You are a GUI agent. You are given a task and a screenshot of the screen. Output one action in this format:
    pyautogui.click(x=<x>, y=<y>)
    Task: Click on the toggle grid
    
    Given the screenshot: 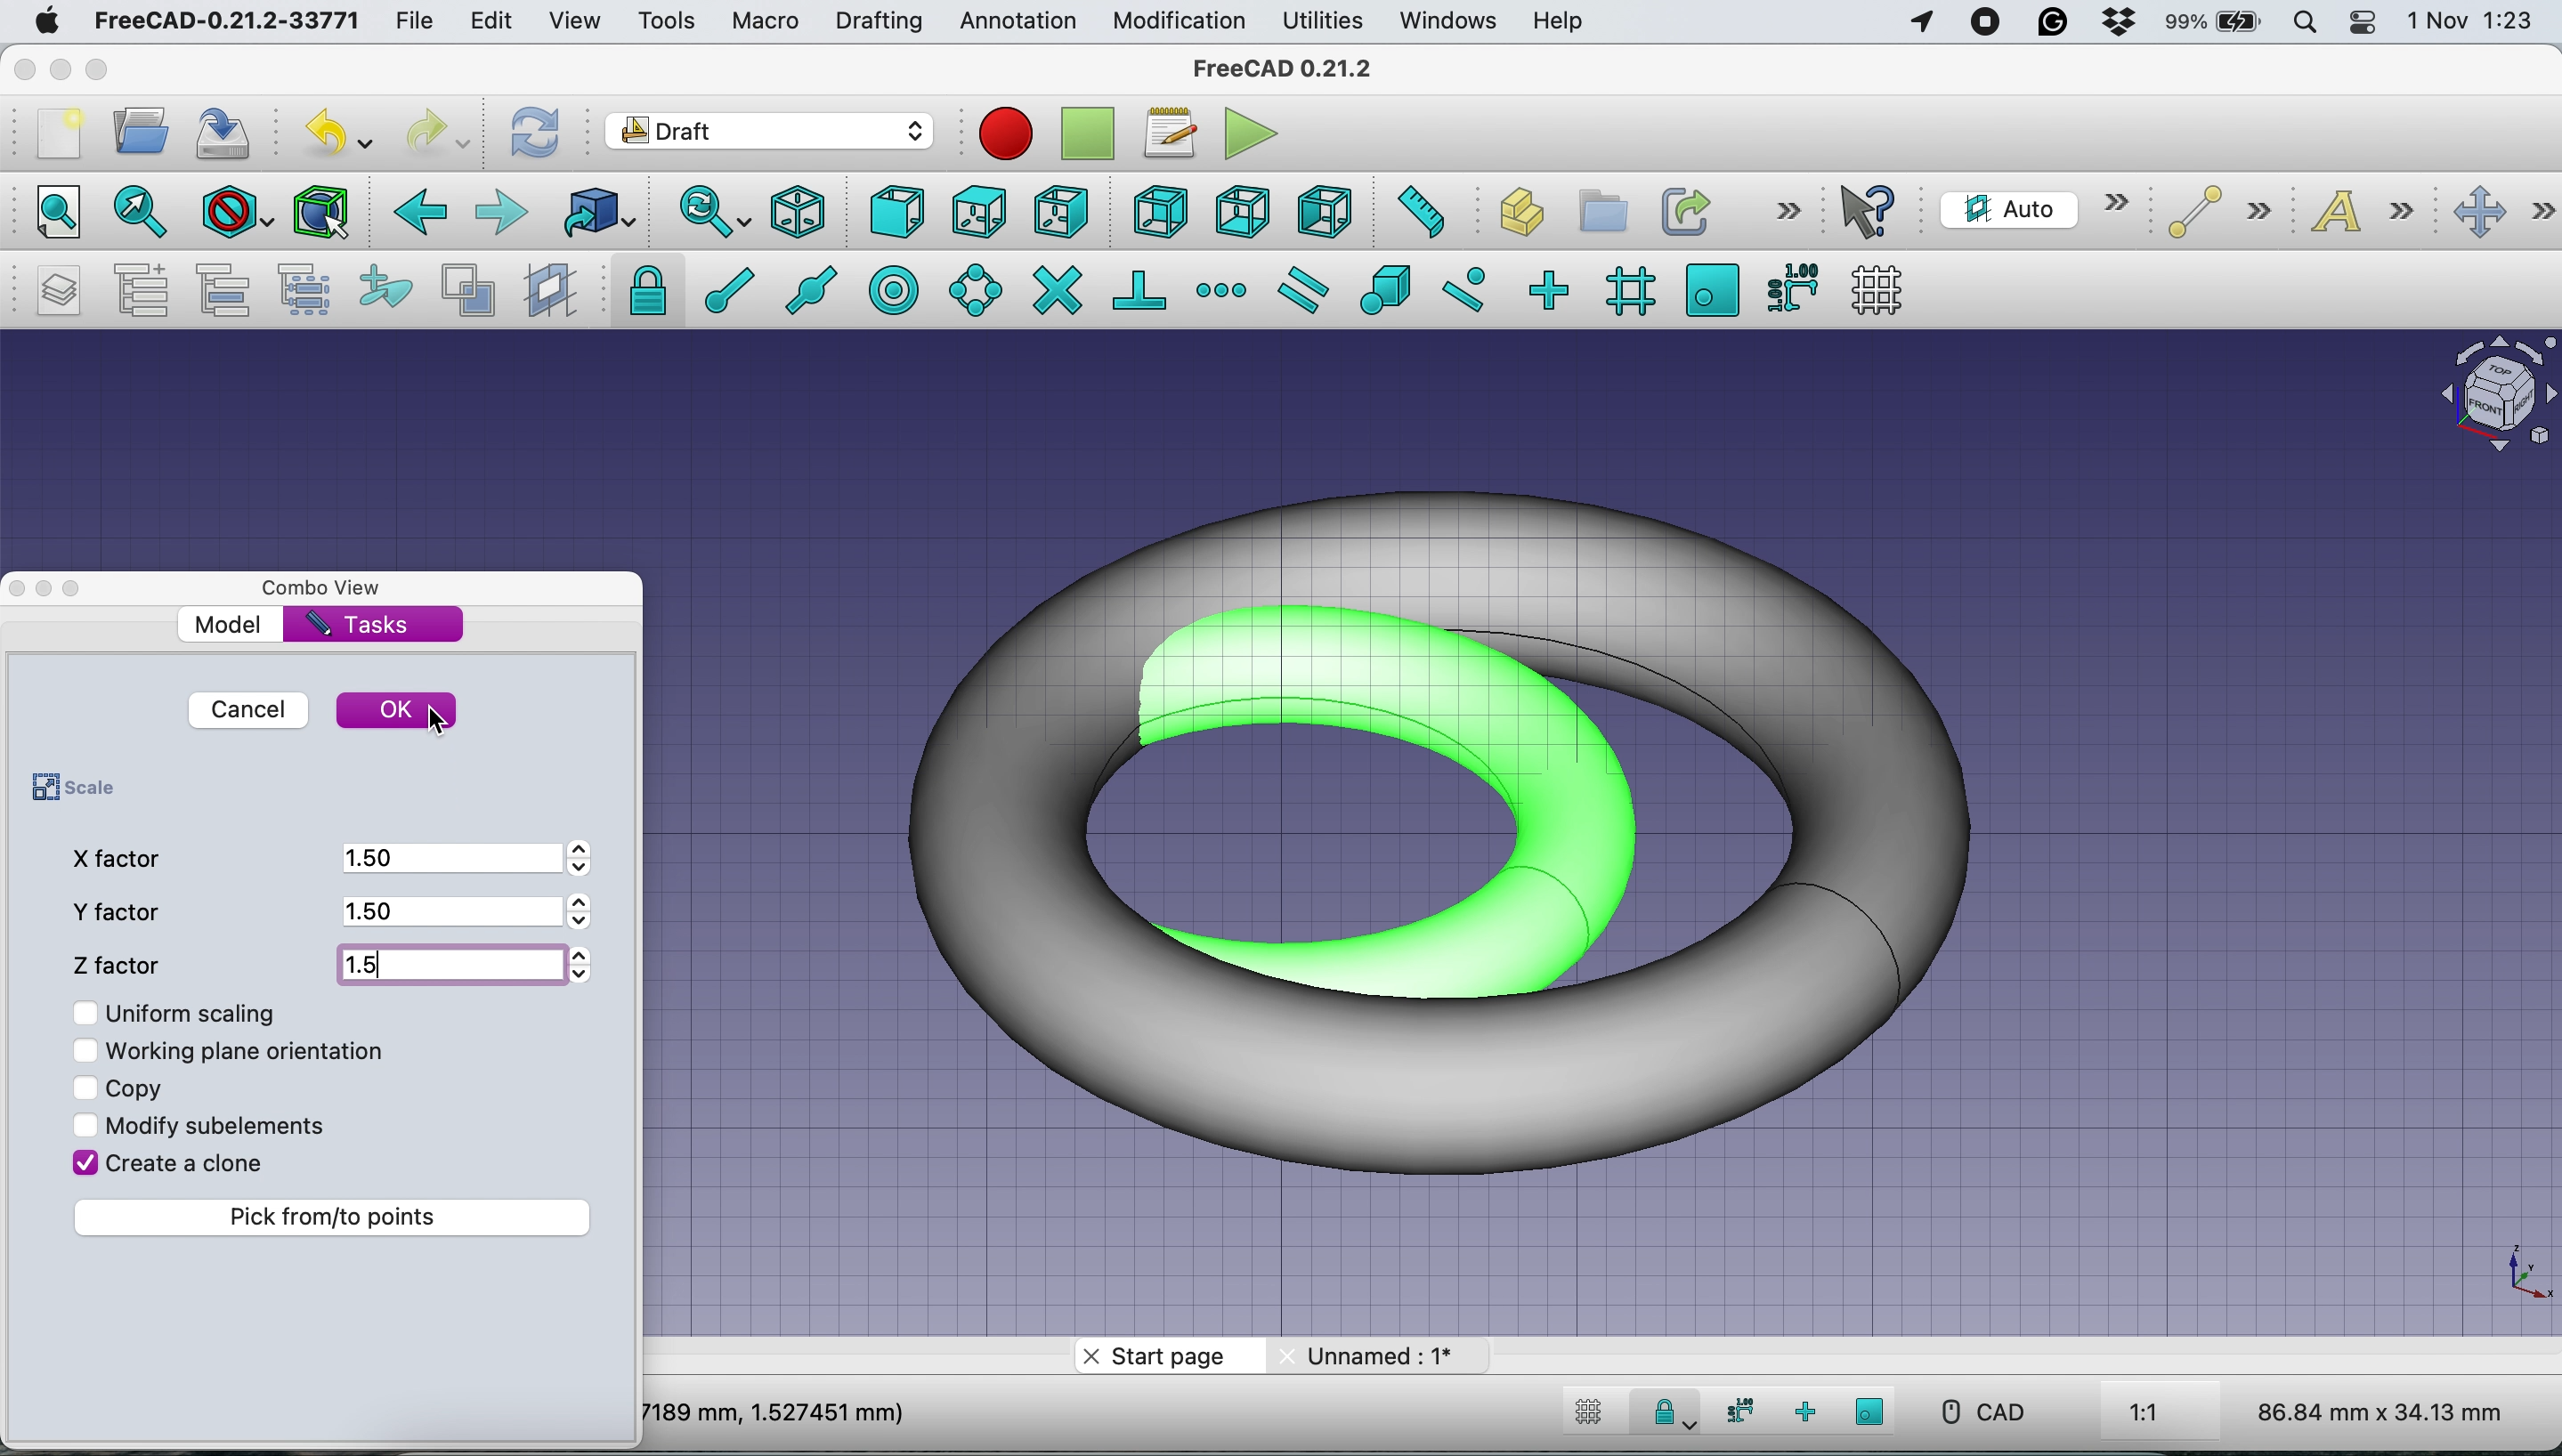 What is the action you would take?
    pyautogui.click(x=1885, y=289)
    